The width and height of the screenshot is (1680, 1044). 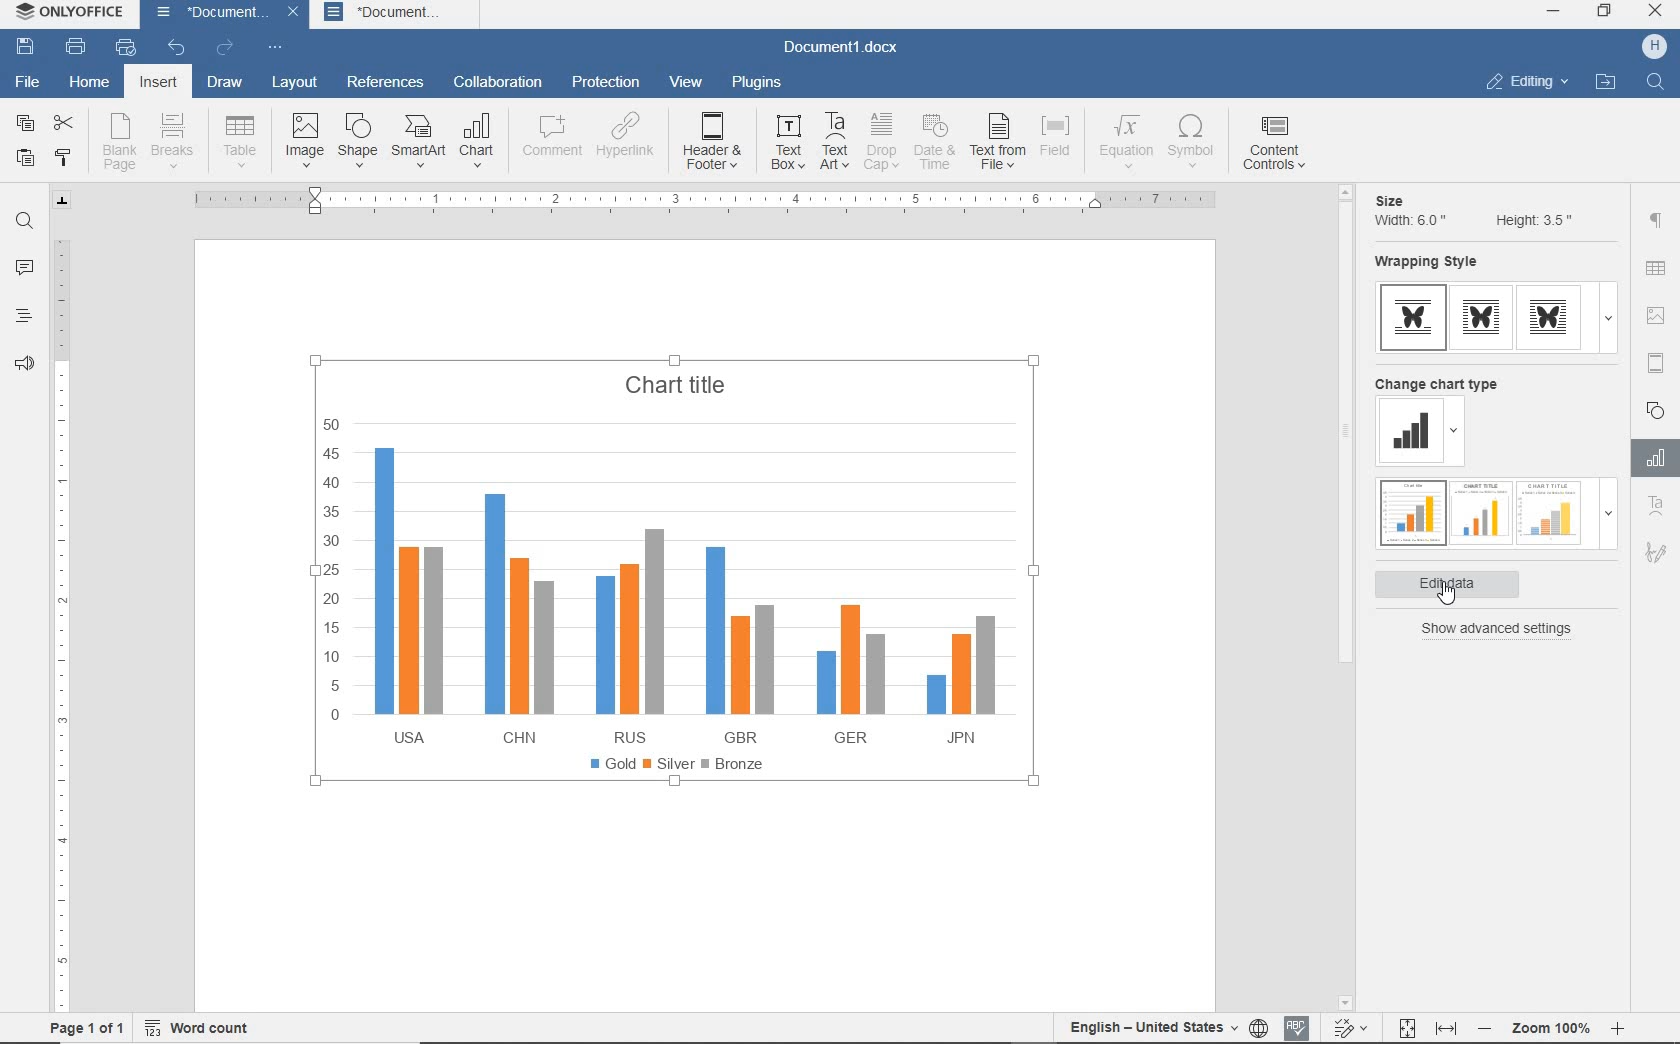 What do you see at coordinates (605, 81) in the screenshot?
I see `protection` at bounding box center [605, 81].